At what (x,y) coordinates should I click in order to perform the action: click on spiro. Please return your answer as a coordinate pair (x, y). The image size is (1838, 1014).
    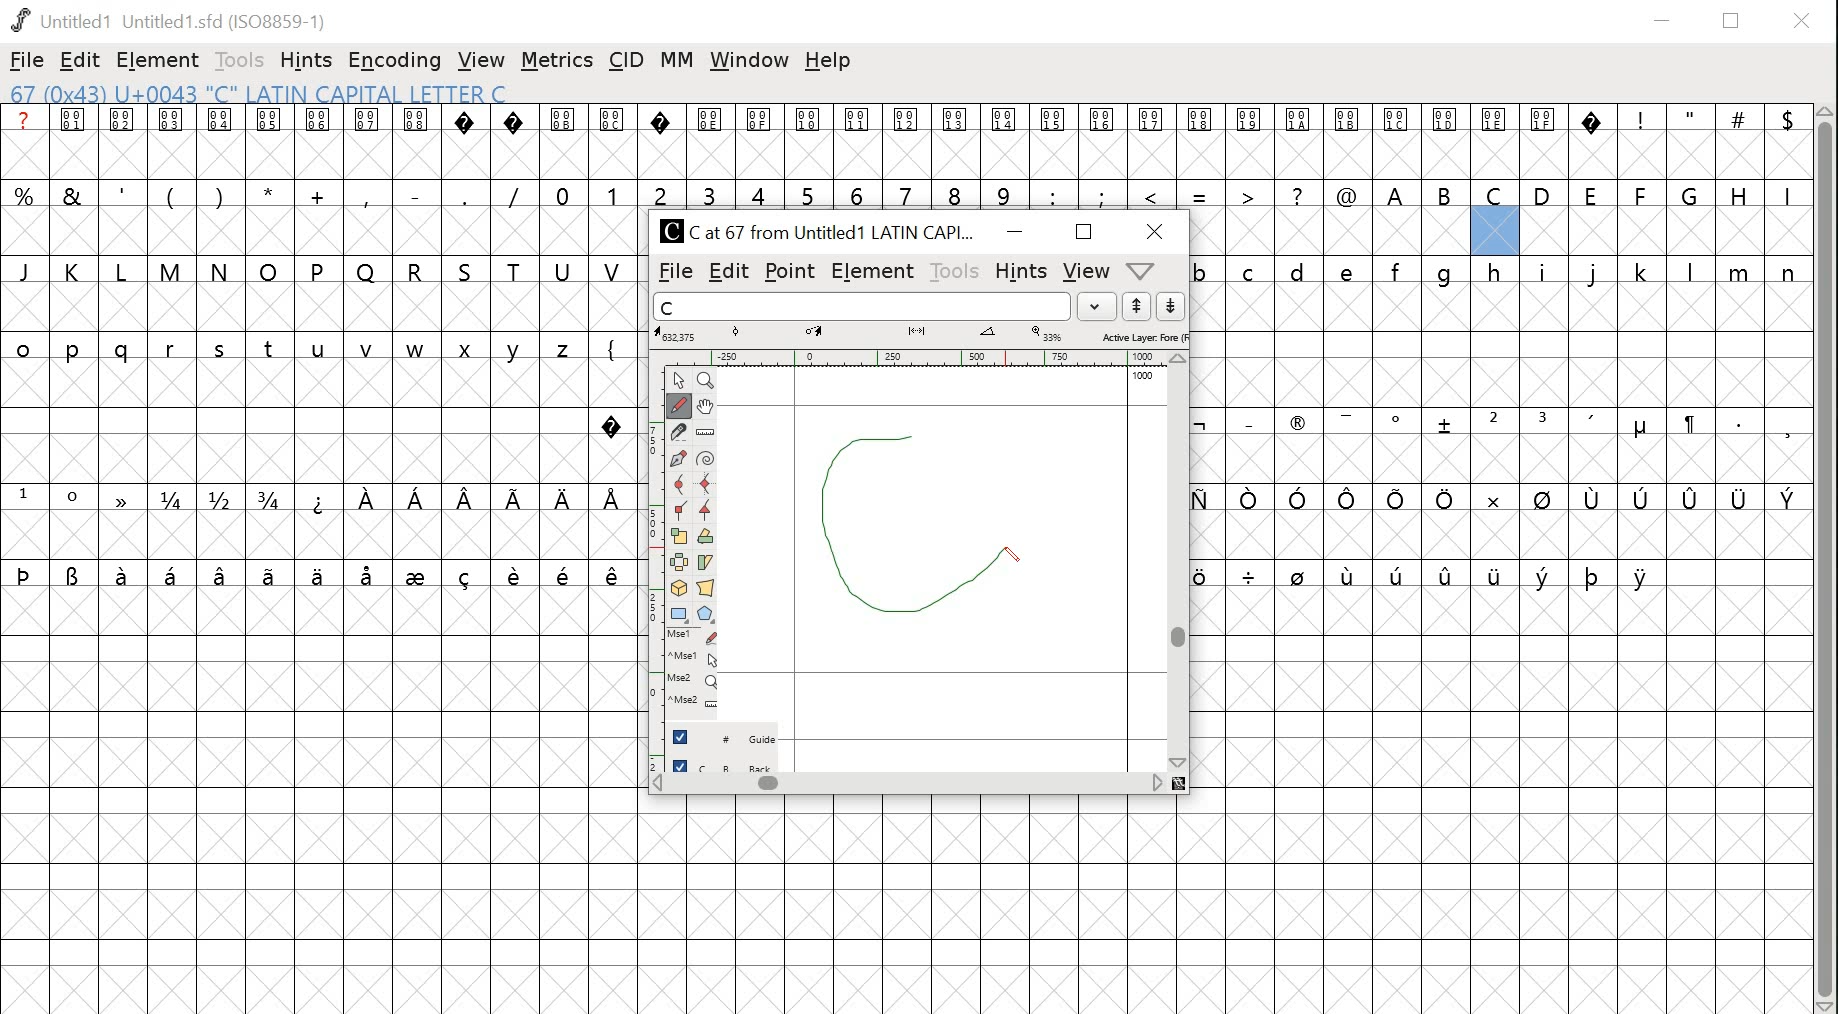
    Looking at the image, I should click on (708, 460).